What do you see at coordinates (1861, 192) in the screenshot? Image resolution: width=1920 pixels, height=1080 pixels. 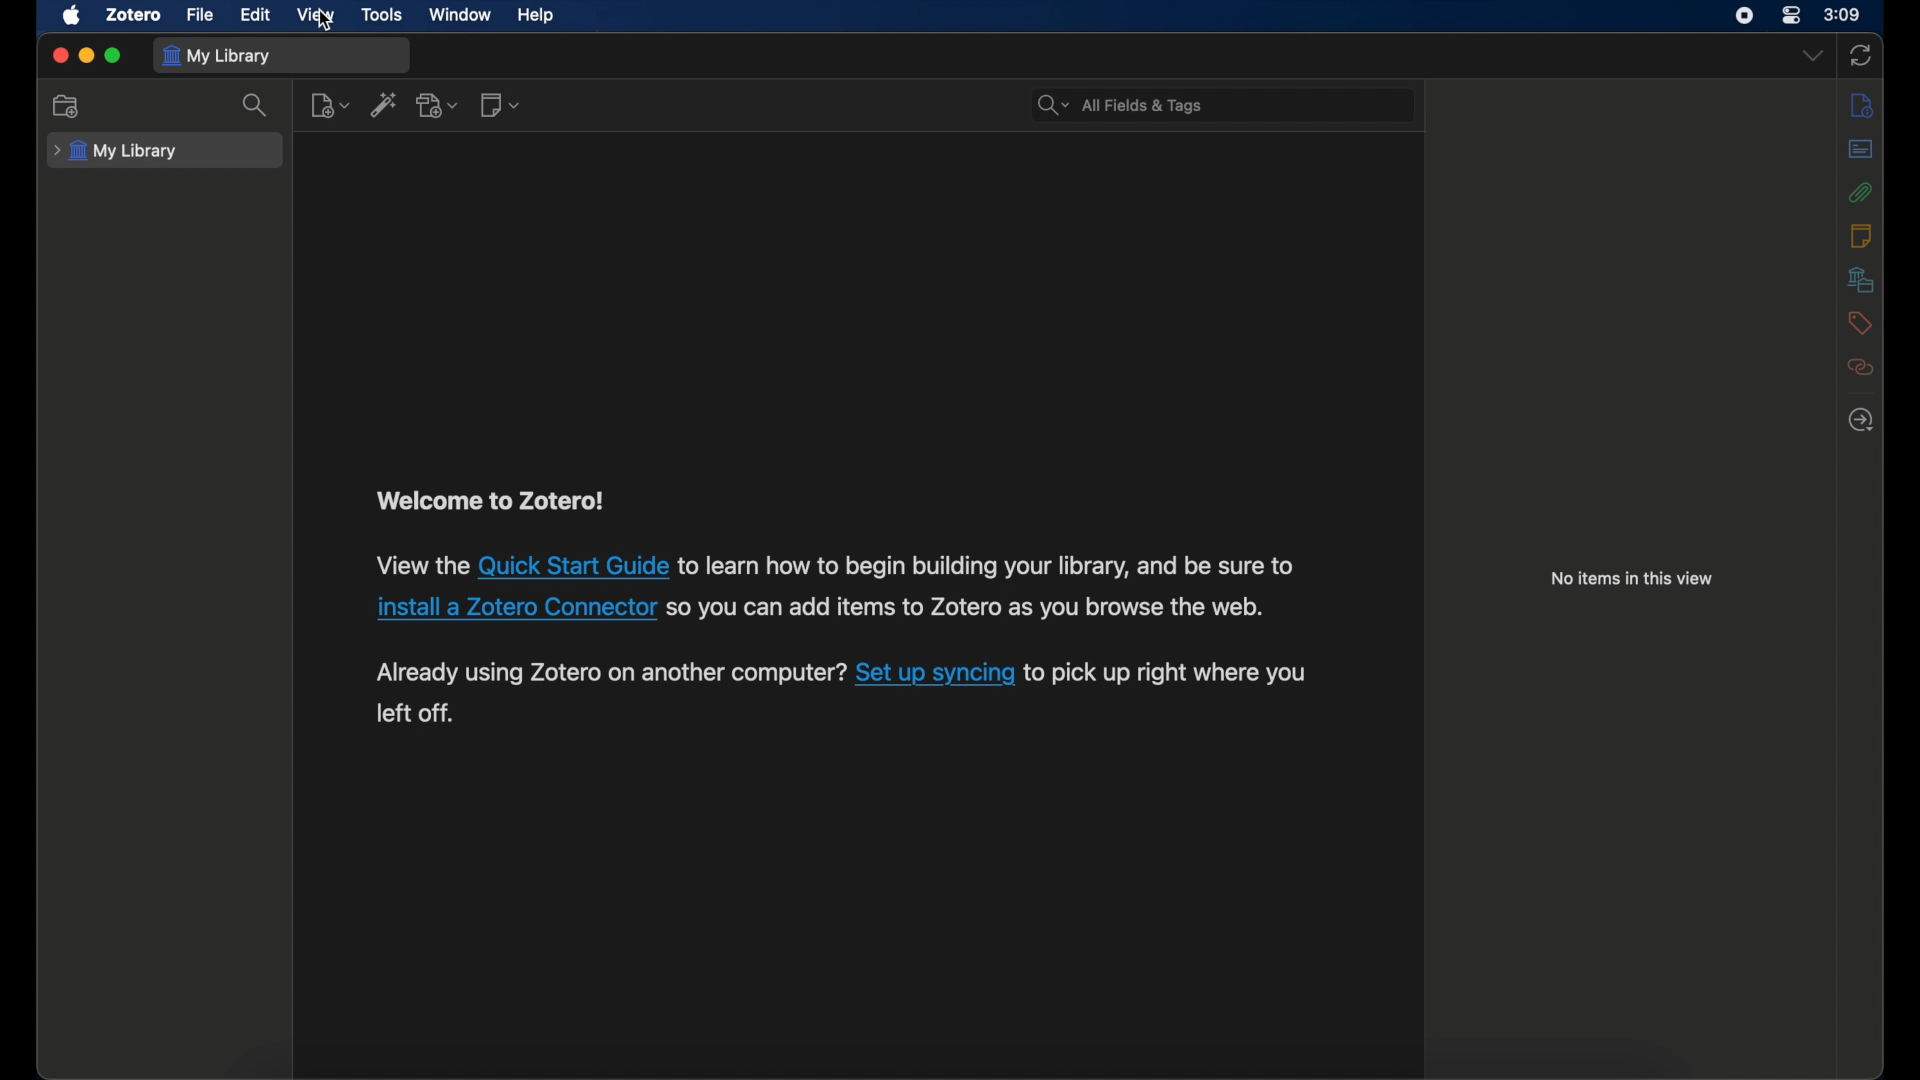 I see `attachments` at bounding box center [1861, 192].